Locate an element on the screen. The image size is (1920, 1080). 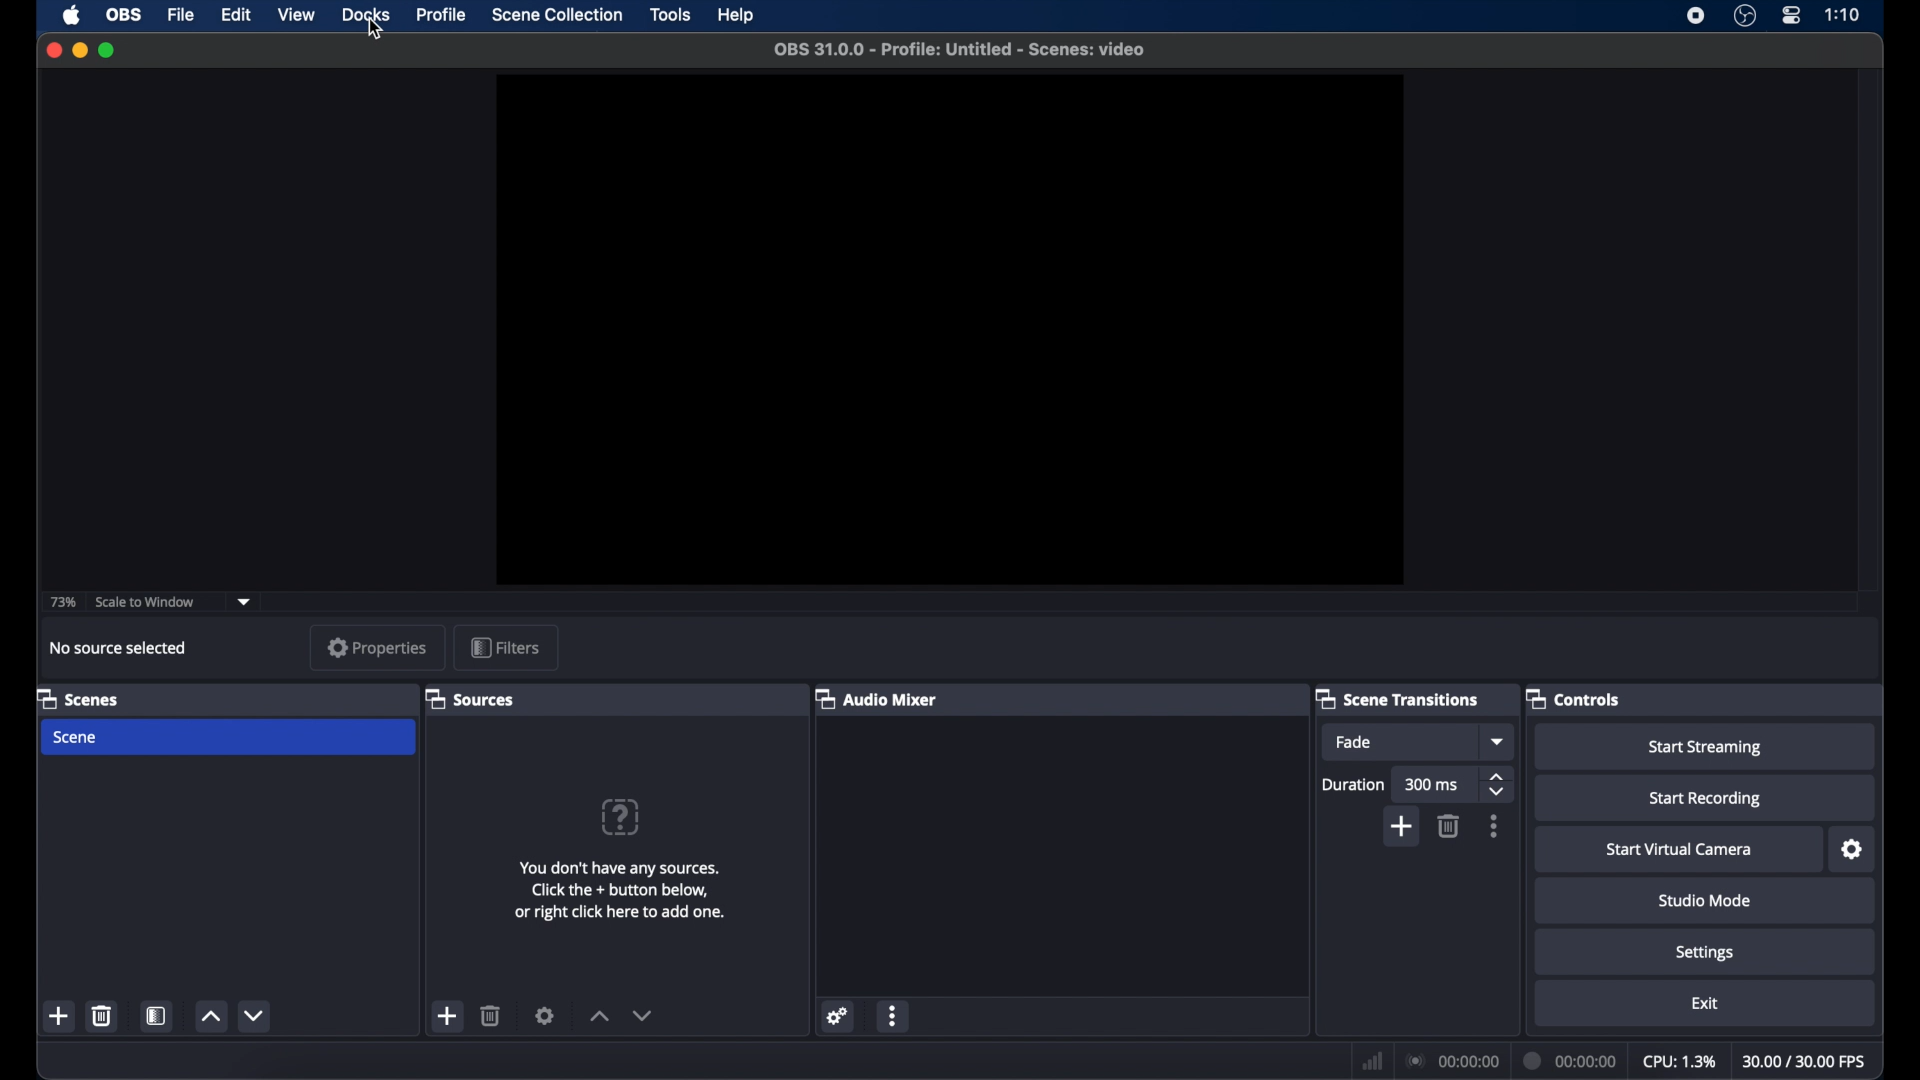
decrement is located at coordinates (642, 1015).